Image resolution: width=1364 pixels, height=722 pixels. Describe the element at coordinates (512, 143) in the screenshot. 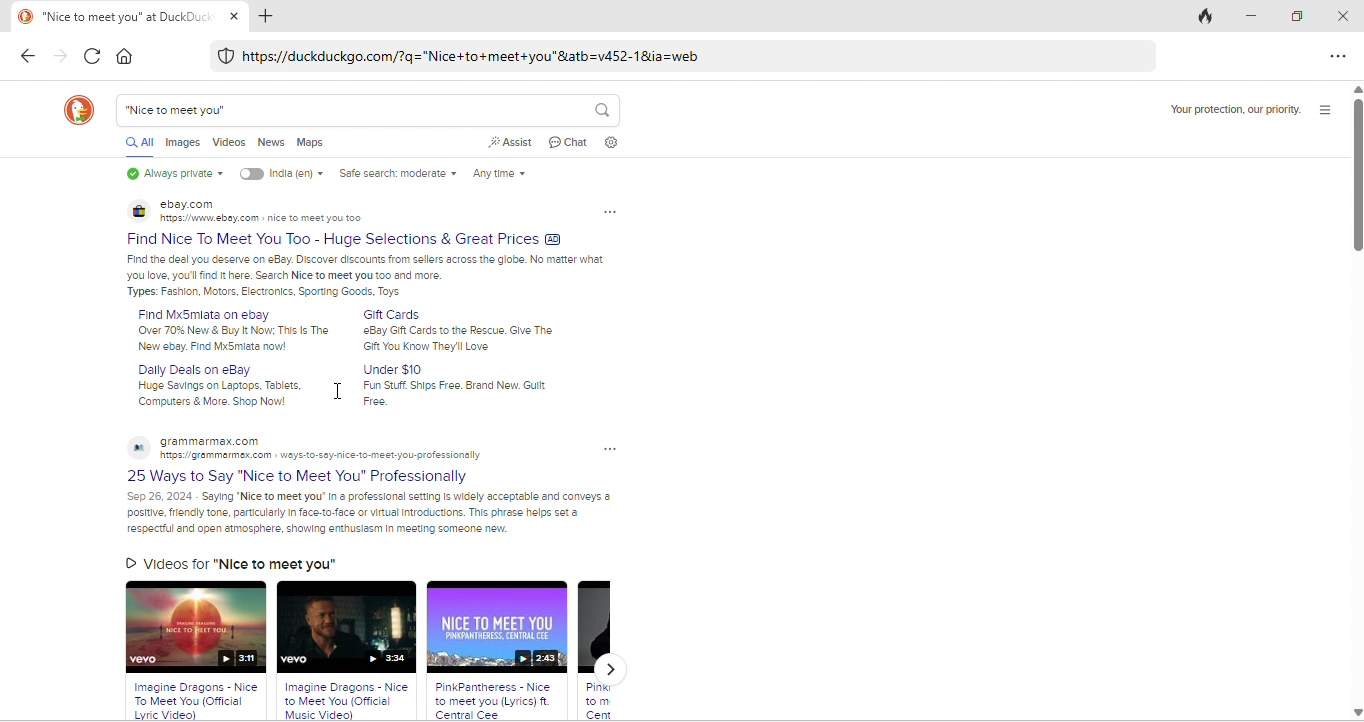

I see `assist` at that location.